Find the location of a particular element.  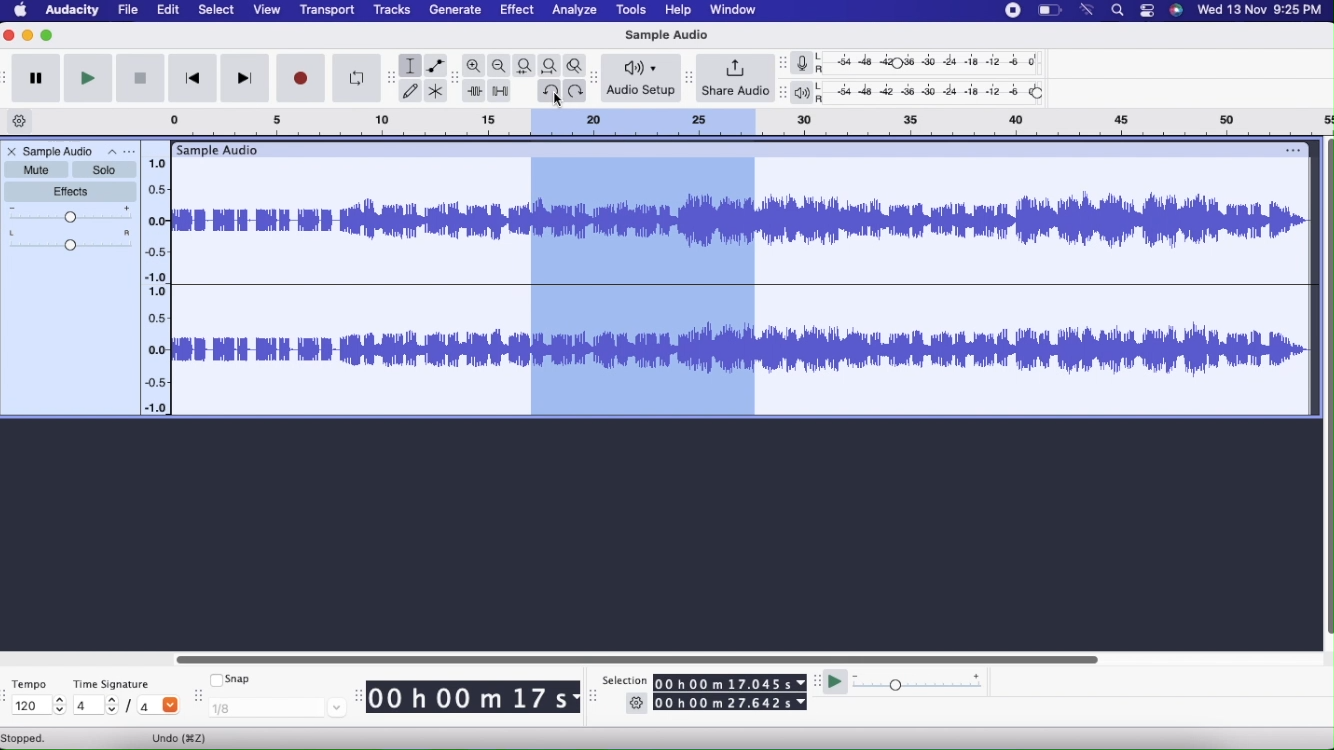

View is located at coordinates (266, 9).